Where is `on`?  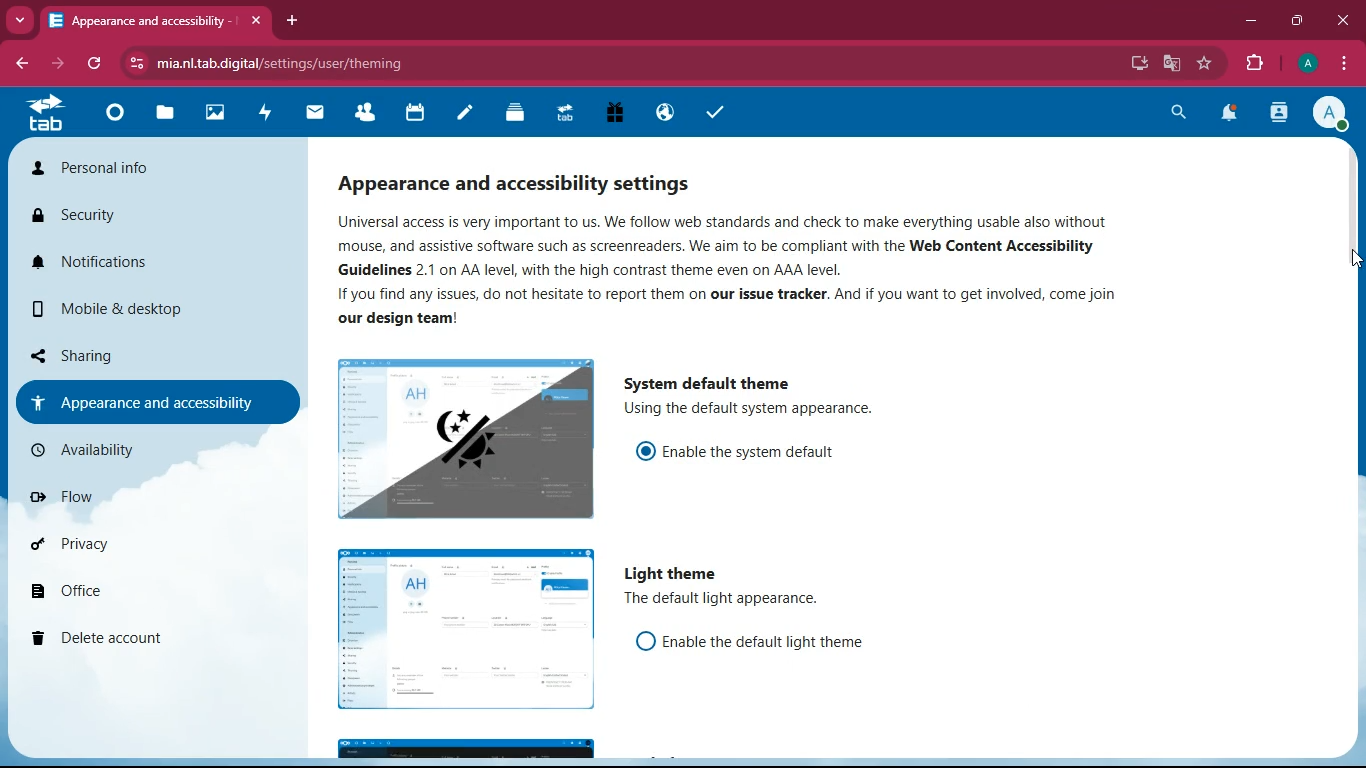 on is located at coordinates (641, 451).